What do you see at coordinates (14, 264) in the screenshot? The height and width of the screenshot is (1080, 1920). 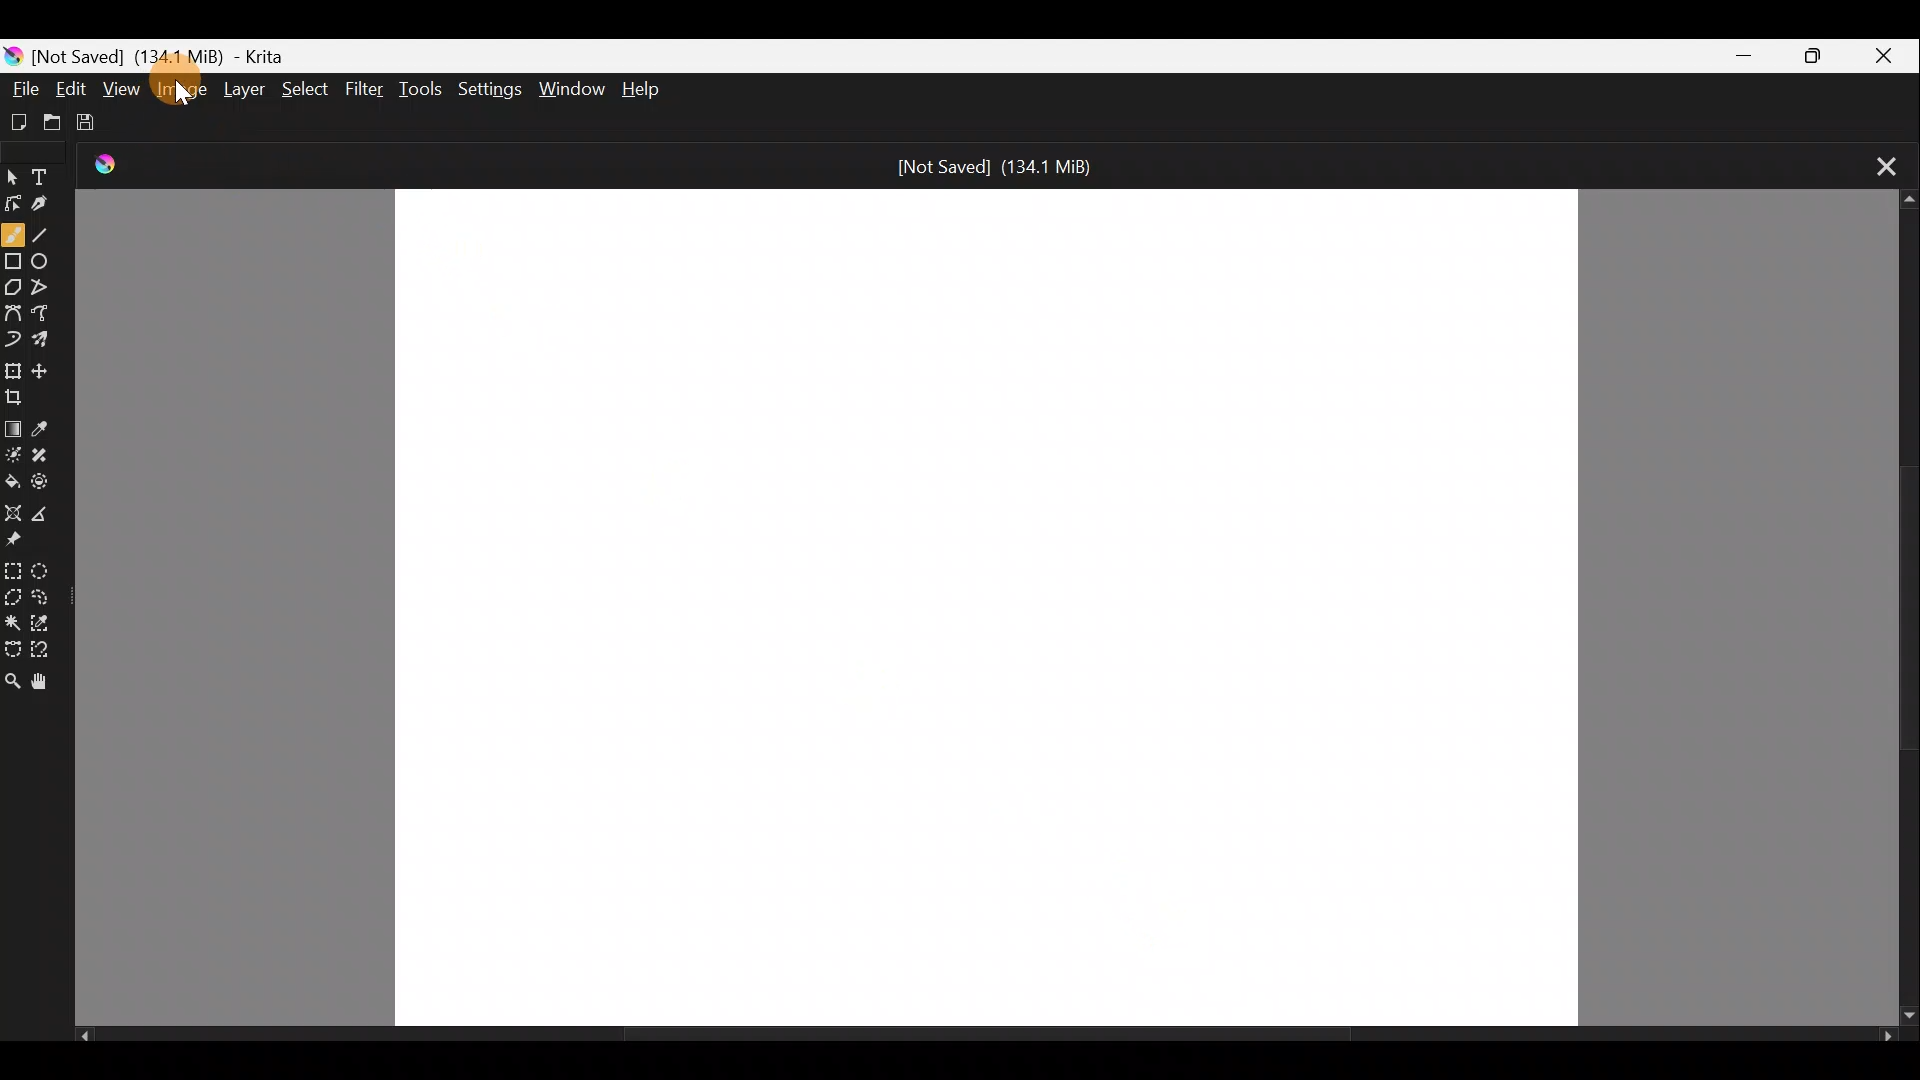 I see `Rectangle tool` at bounding box center [14, 264].